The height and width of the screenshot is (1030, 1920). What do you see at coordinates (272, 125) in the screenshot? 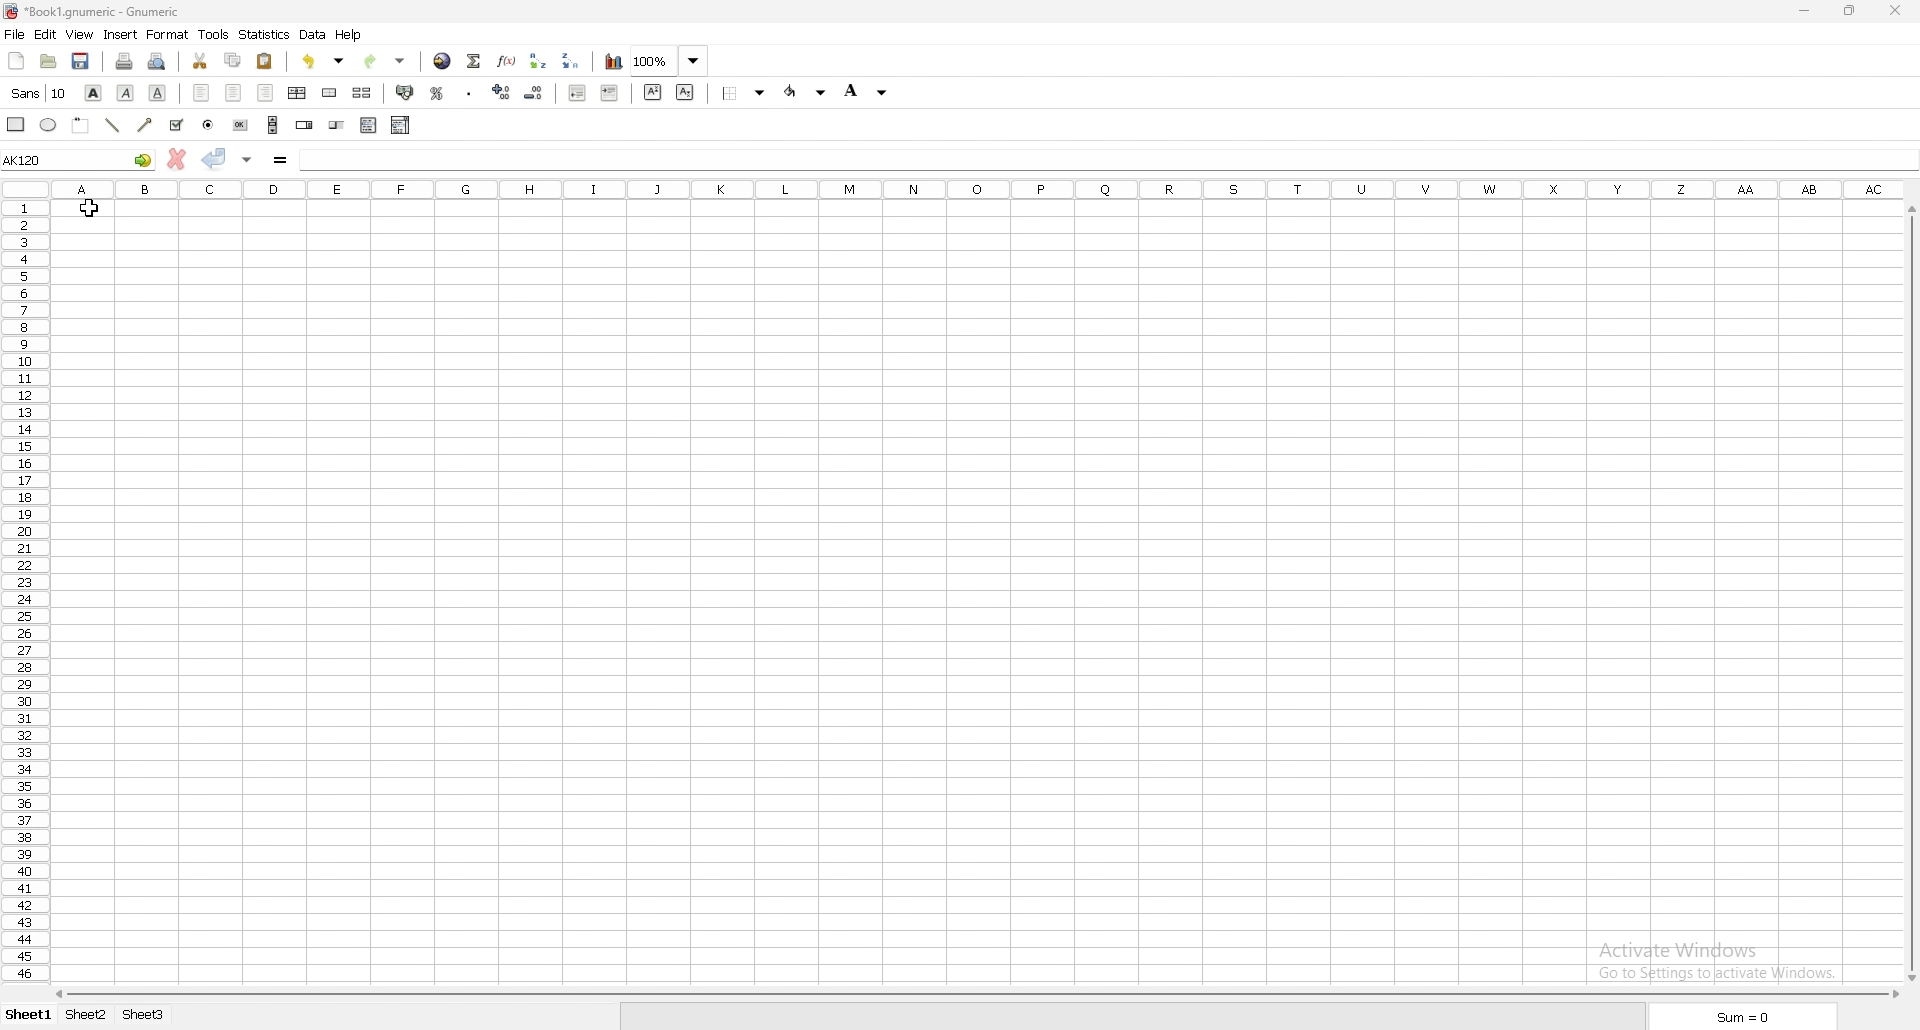
I see `scroll bar` at bounding box center [272, 125].